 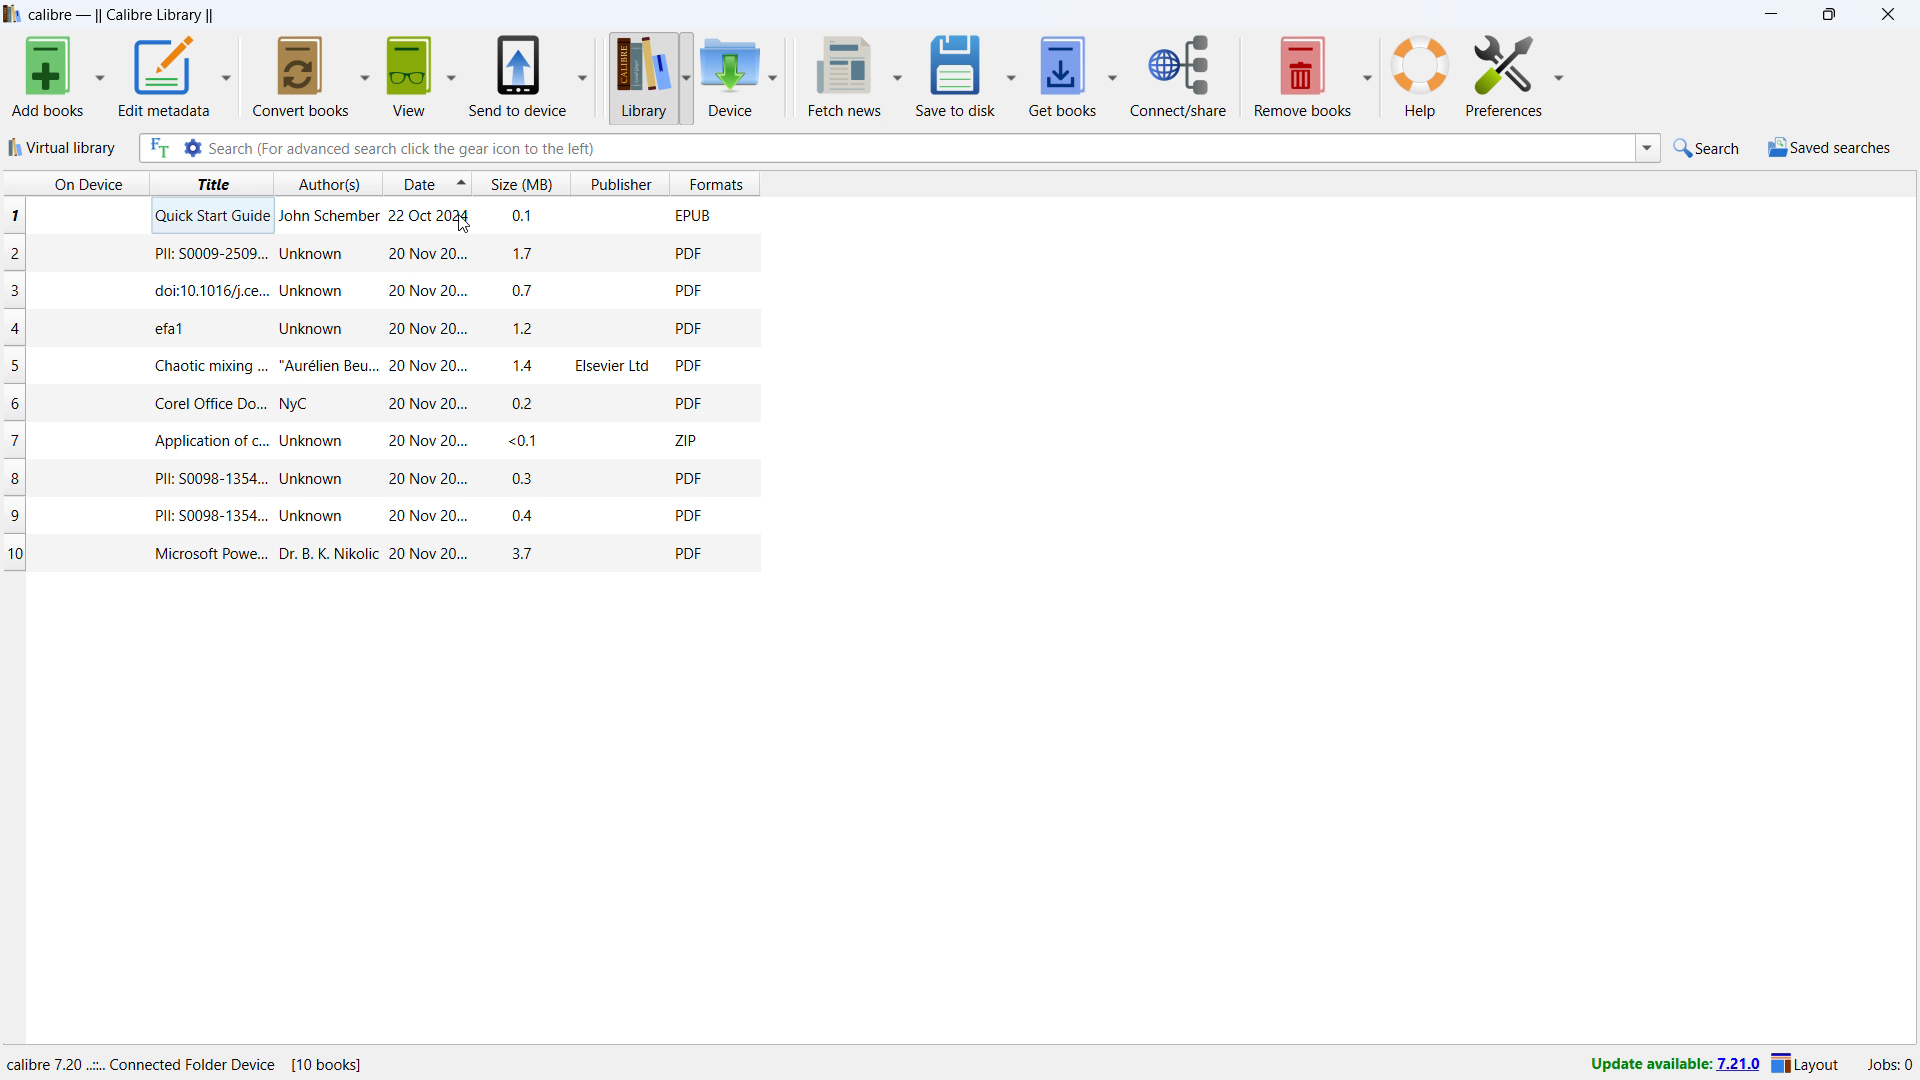 I want to click on details of software, so click(x=185, y=1064).